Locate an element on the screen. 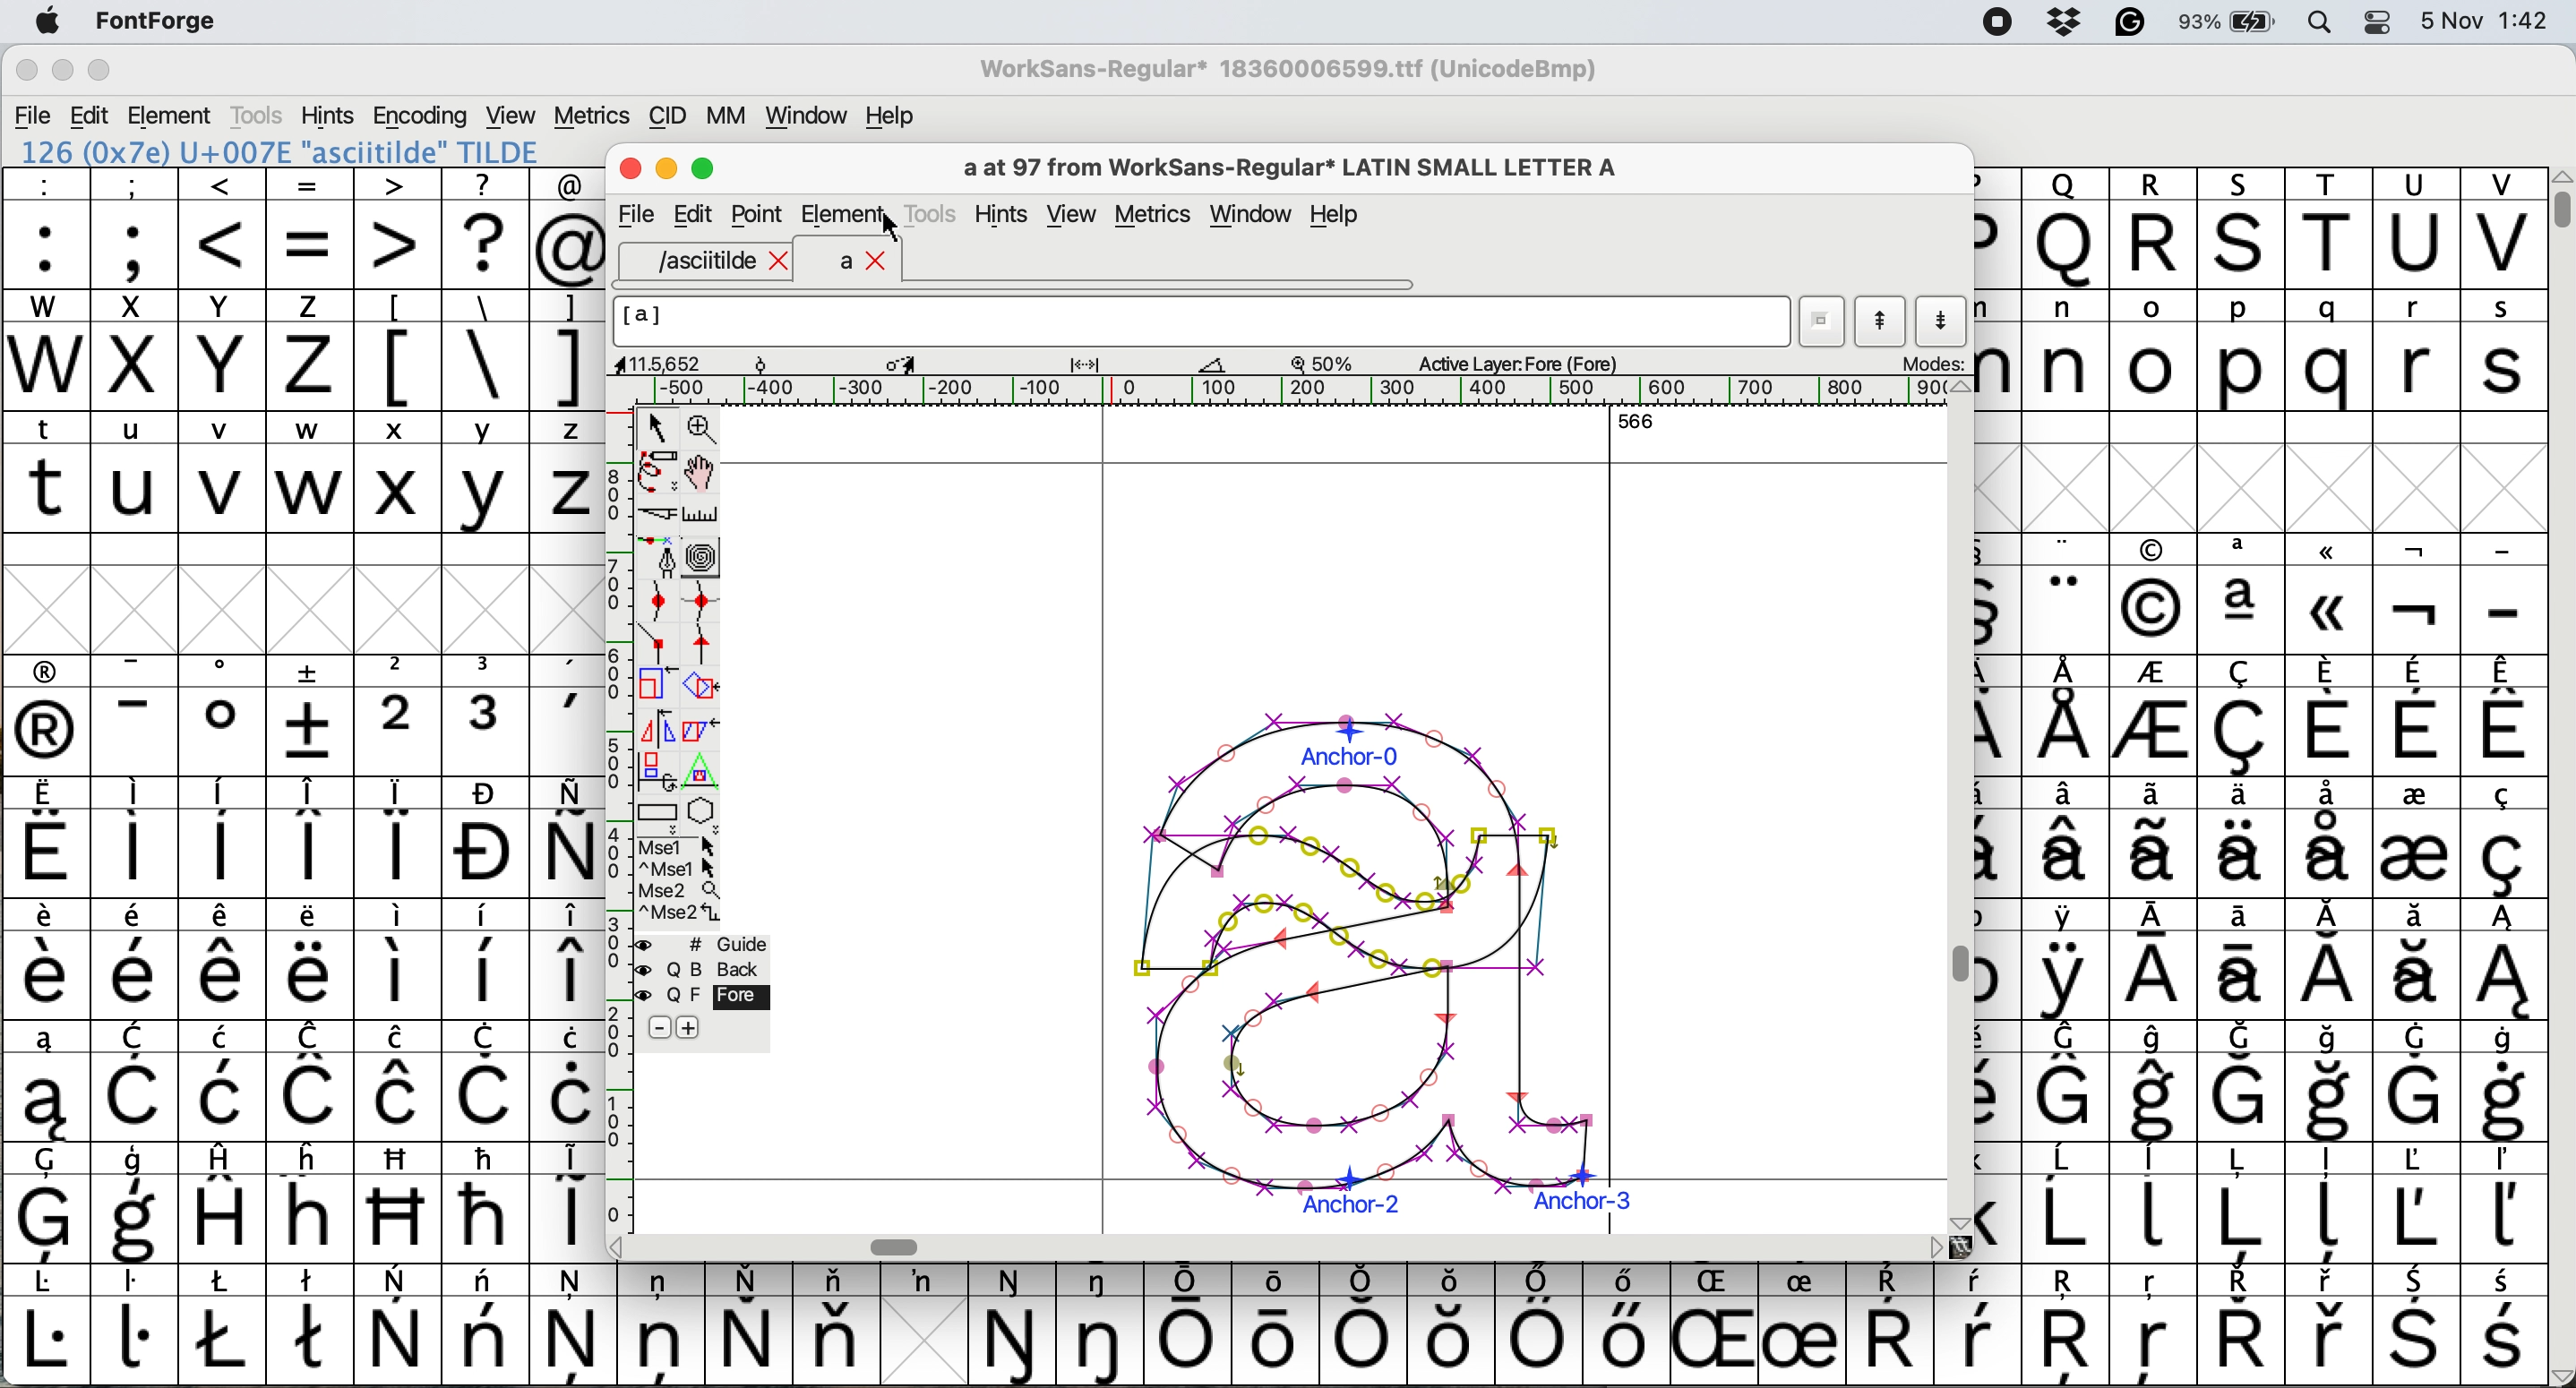 Image resolution: width=2576 pixels, height=1388 pixels. scroll button is located at coordinates (1957, 1221).